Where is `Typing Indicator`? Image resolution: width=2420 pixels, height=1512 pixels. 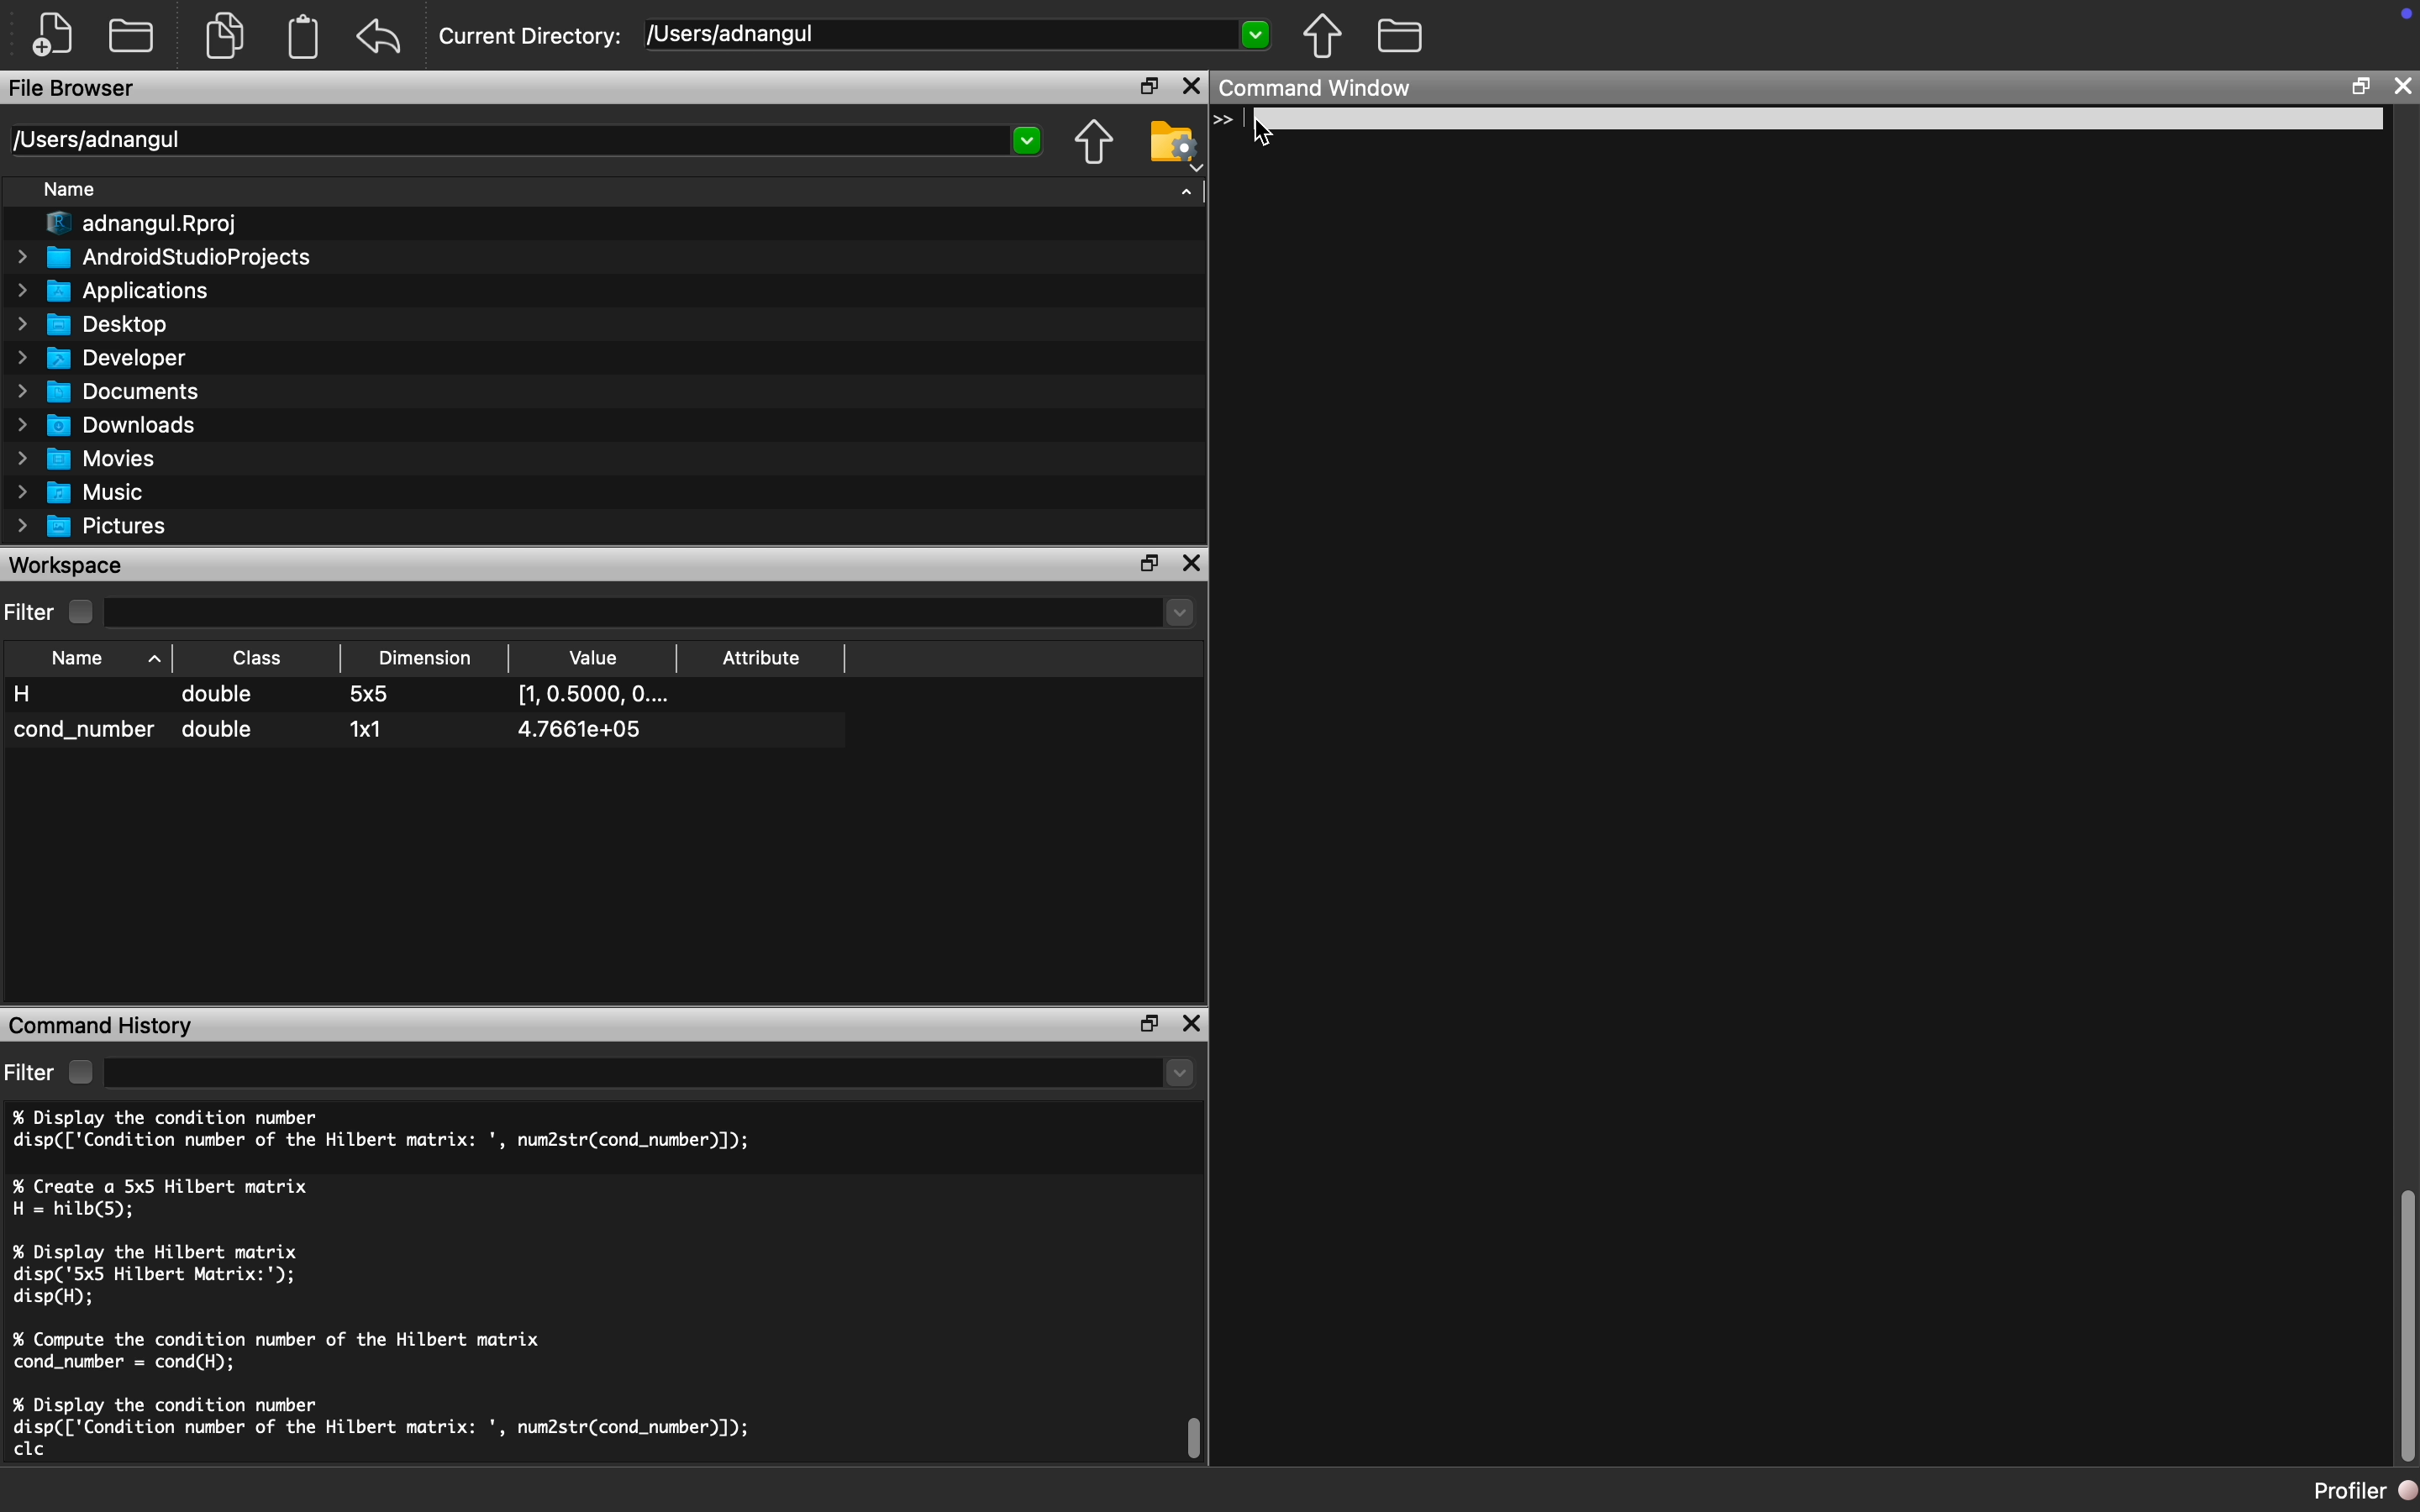
Typing Indicator is located at coordinates (1234, 121).